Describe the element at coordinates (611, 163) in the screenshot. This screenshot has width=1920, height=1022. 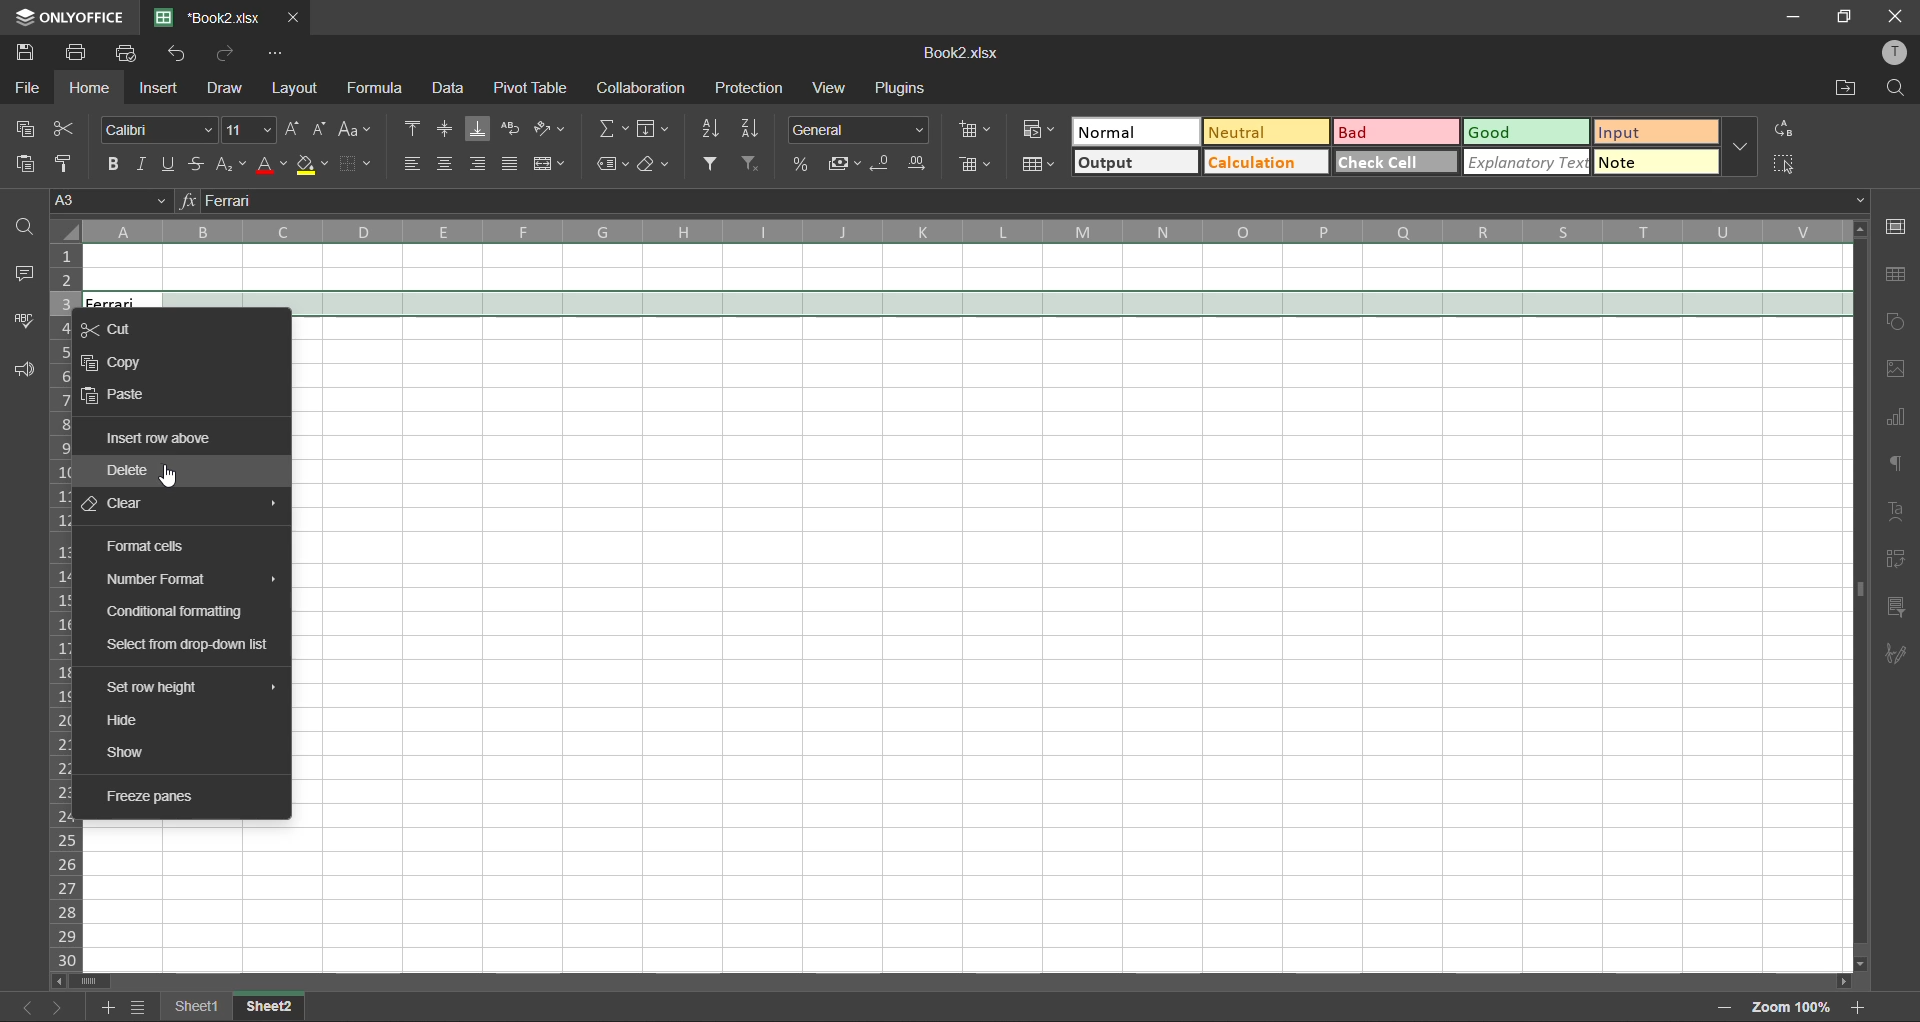
I see `named ranges` at that location.